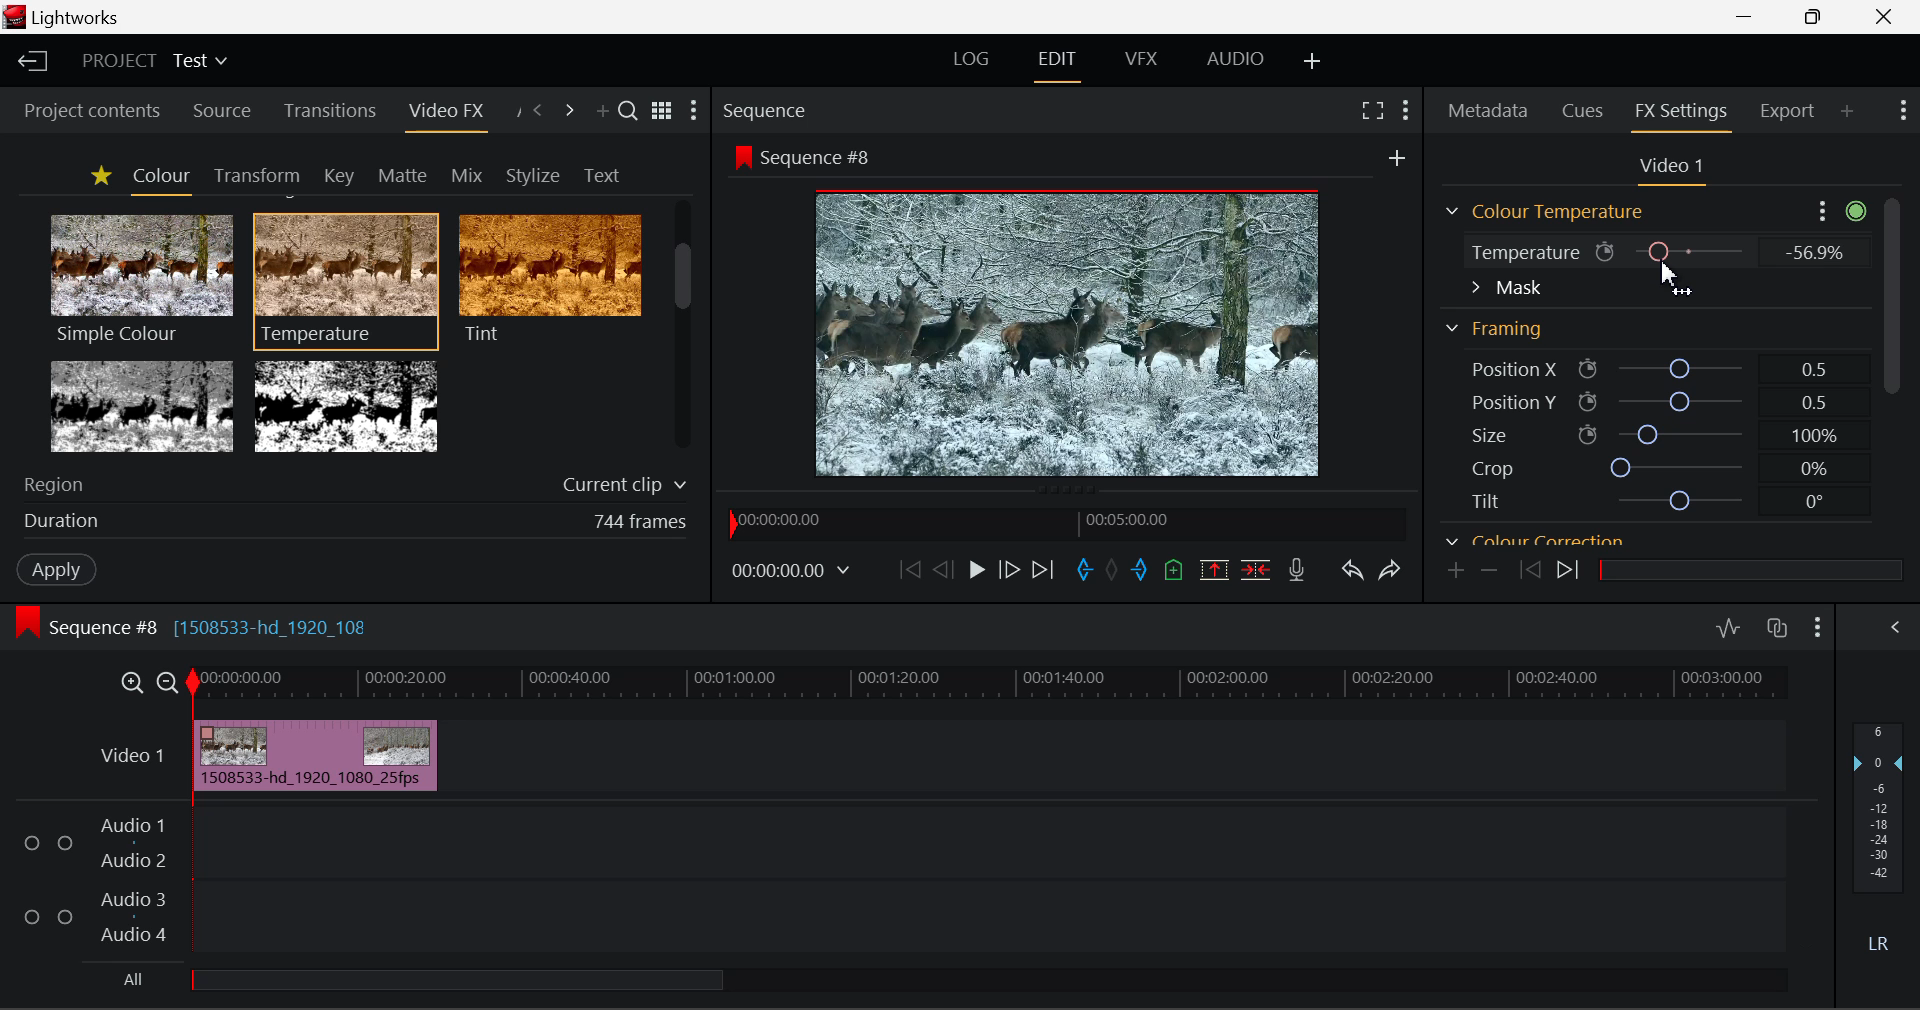  Describe the element at coordinates (1174, 572) in the screenshot. I see `Mark Cue` at that location.